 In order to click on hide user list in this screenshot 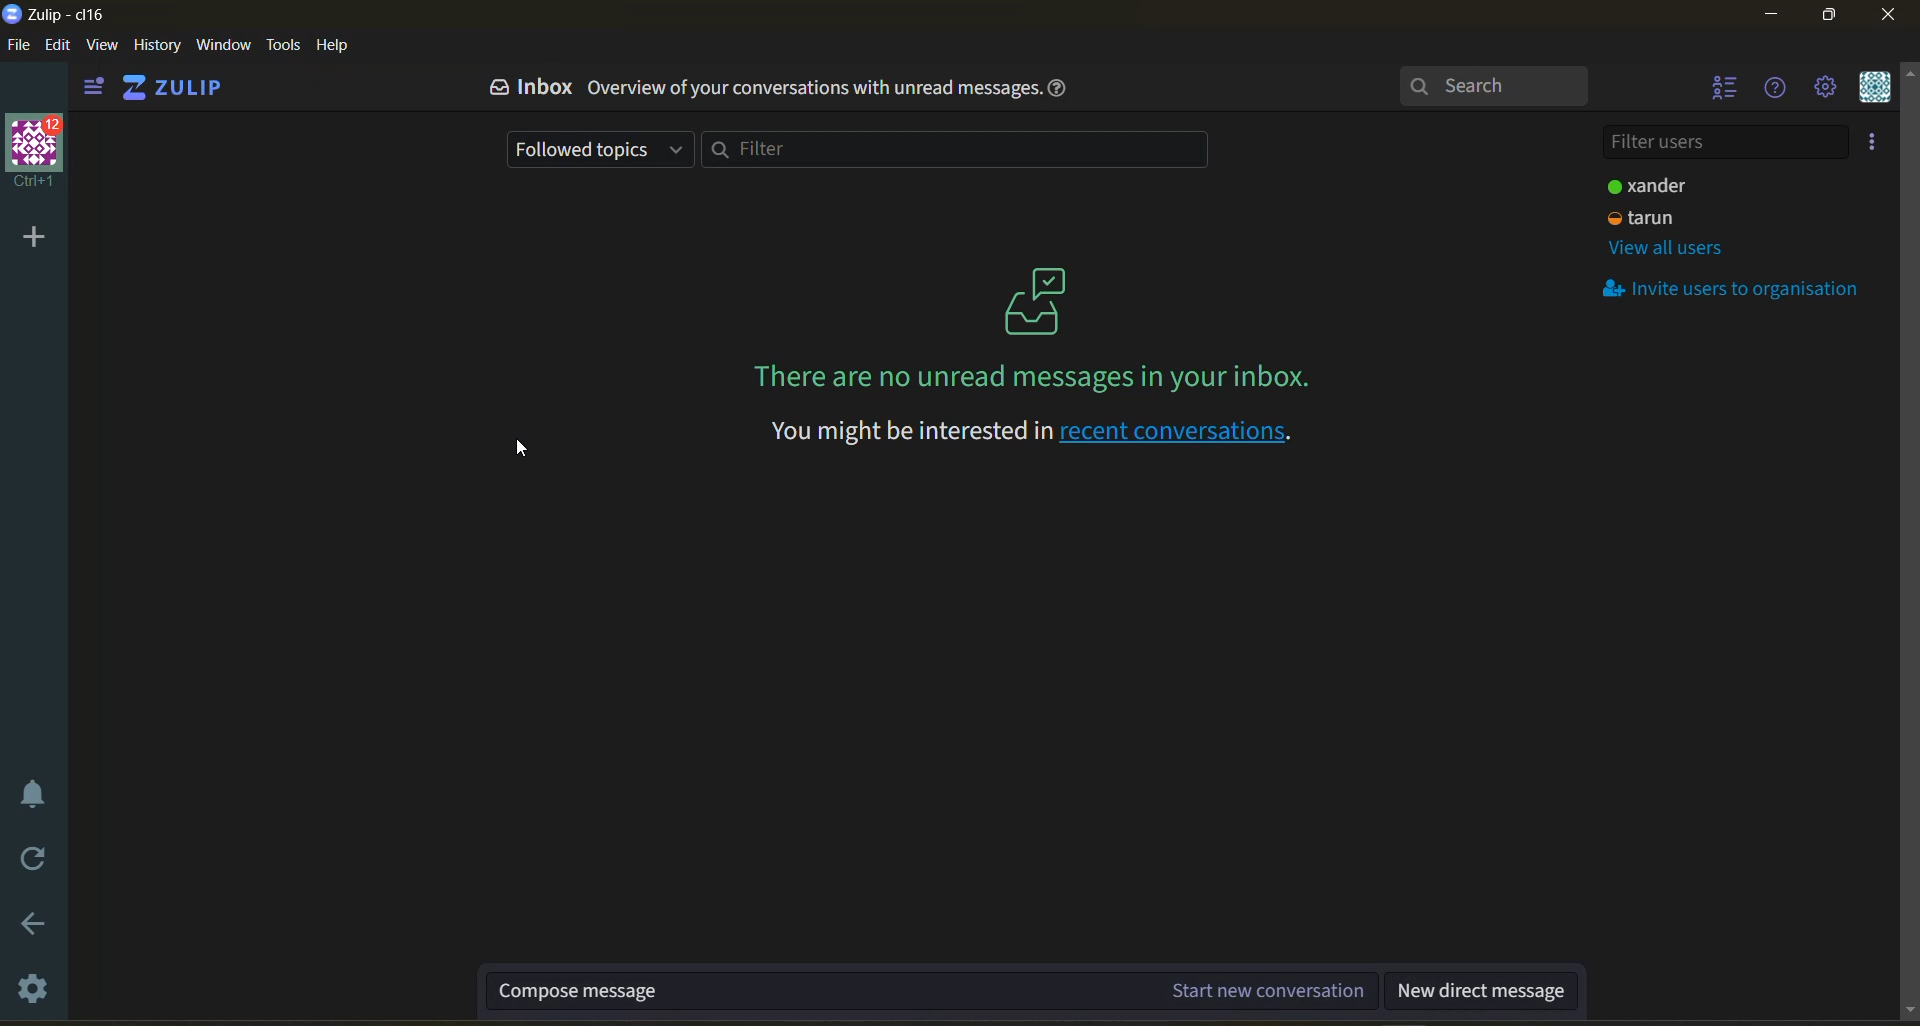, I will do `click(1731, 92)`.